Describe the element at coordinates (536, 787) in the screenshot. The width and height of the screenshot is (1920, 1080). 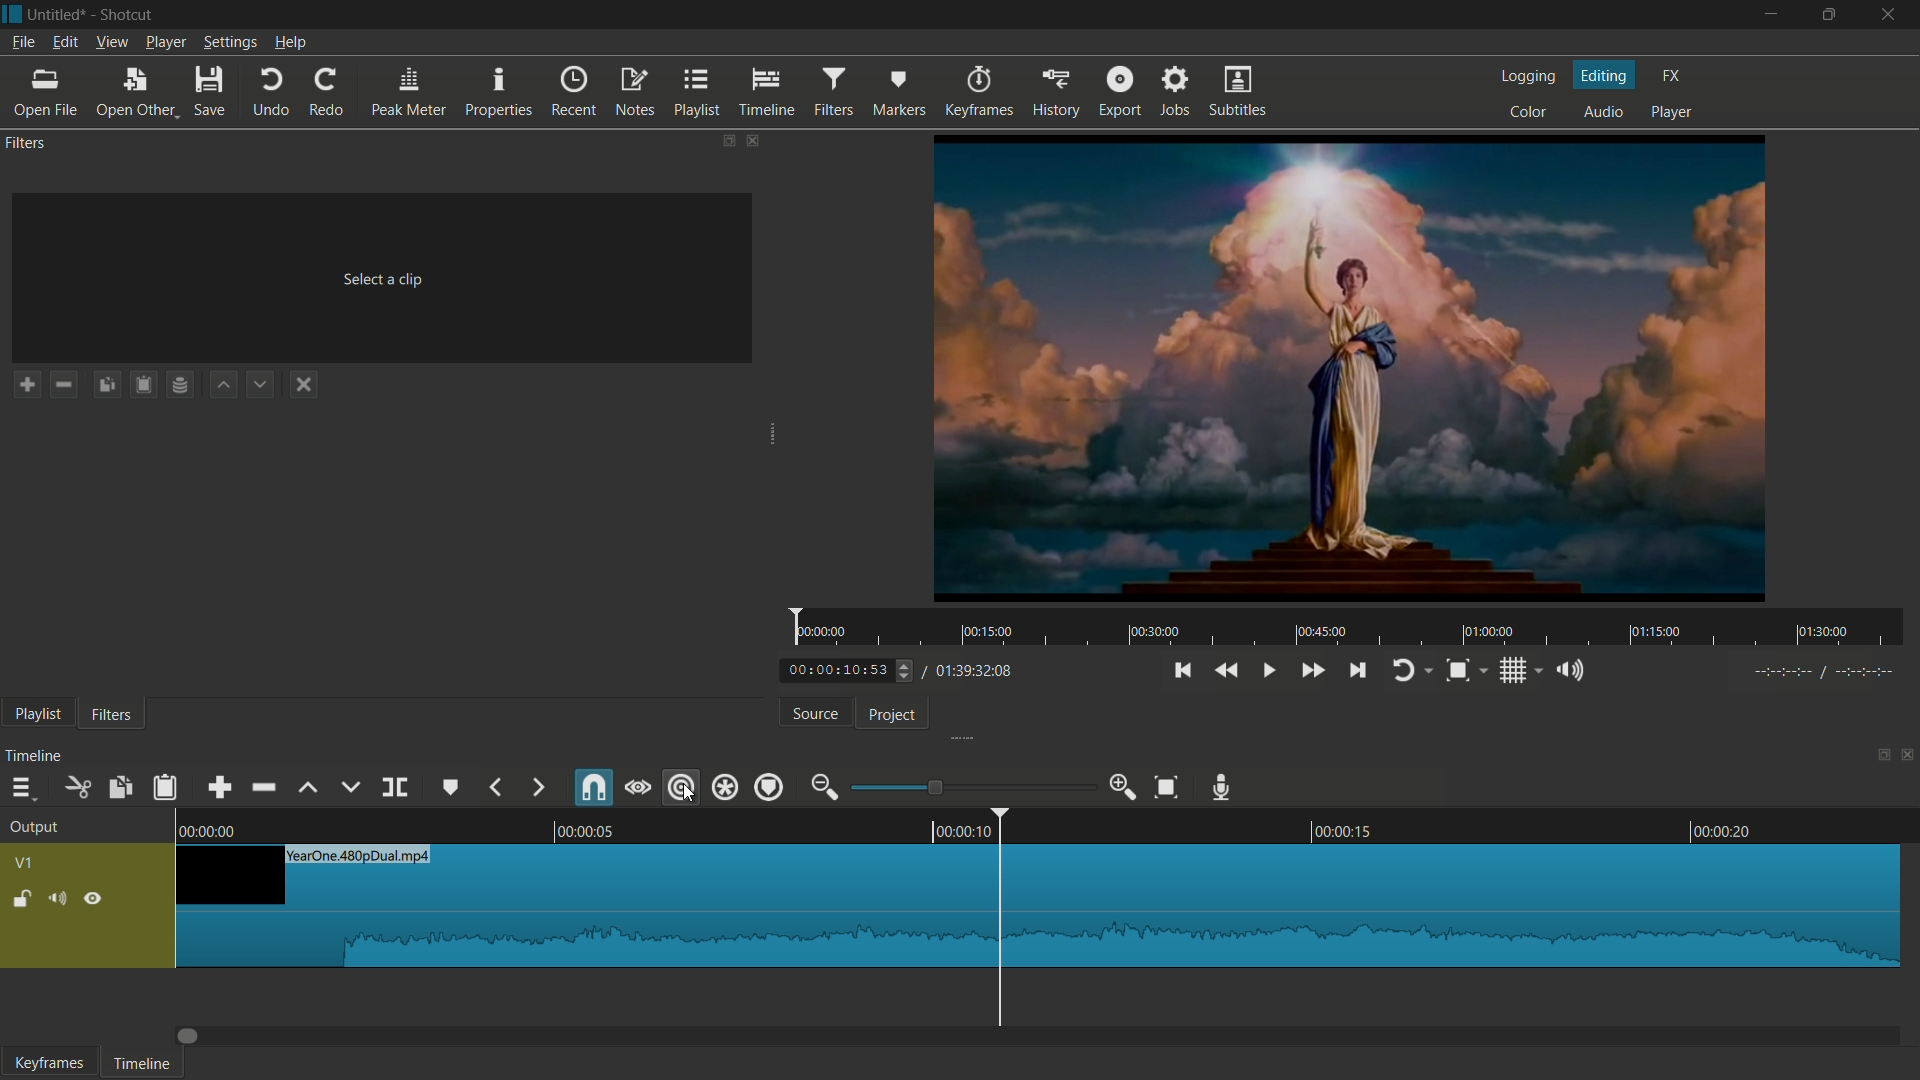
I see `next markers` at that location.